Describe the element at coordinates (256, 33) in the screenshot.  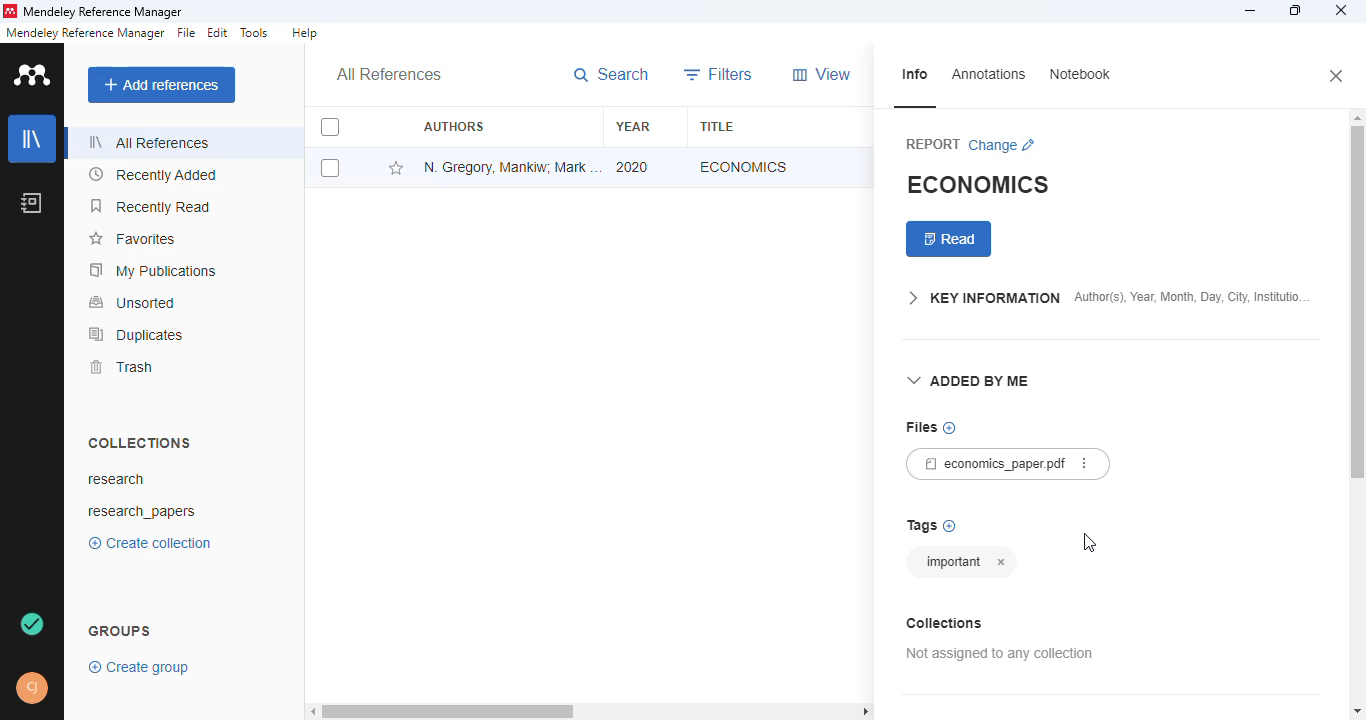
I see `tools` at that location.